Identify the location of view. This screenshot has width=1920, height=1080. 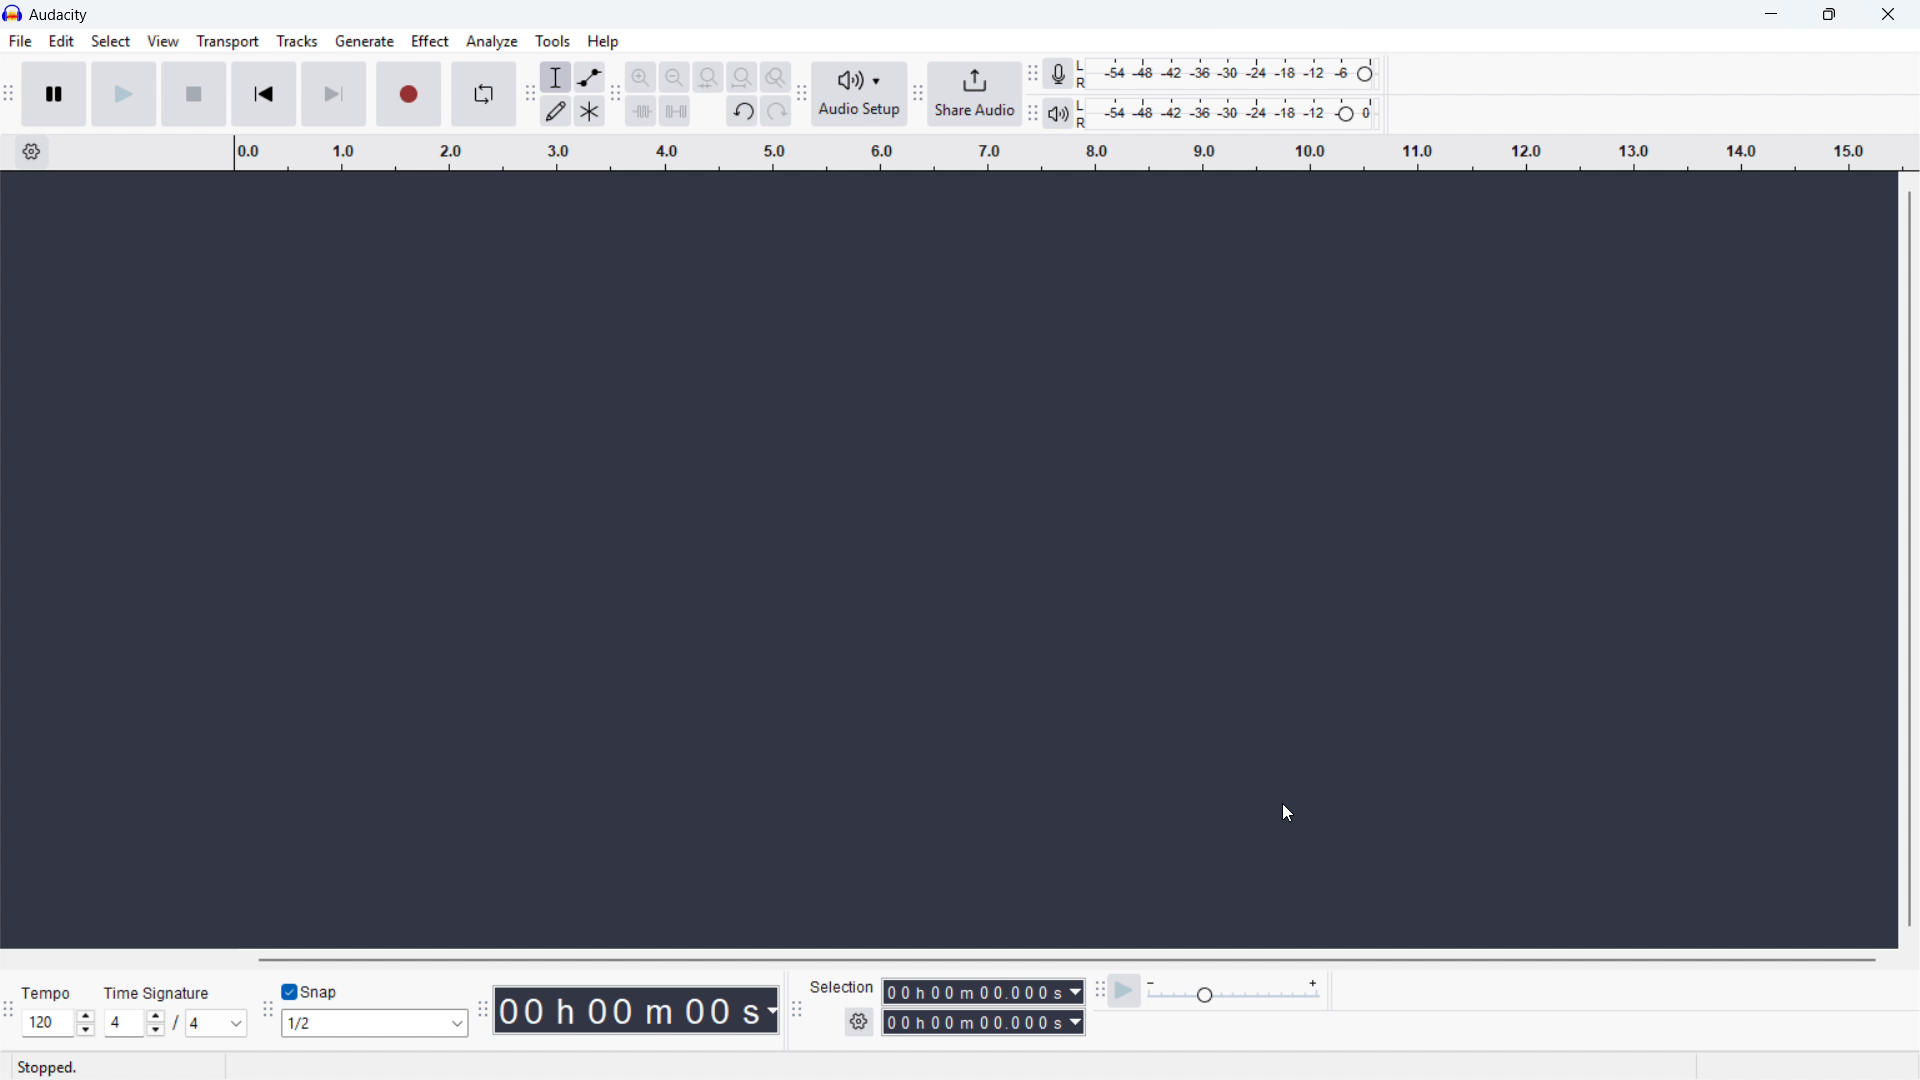
(163, 41).